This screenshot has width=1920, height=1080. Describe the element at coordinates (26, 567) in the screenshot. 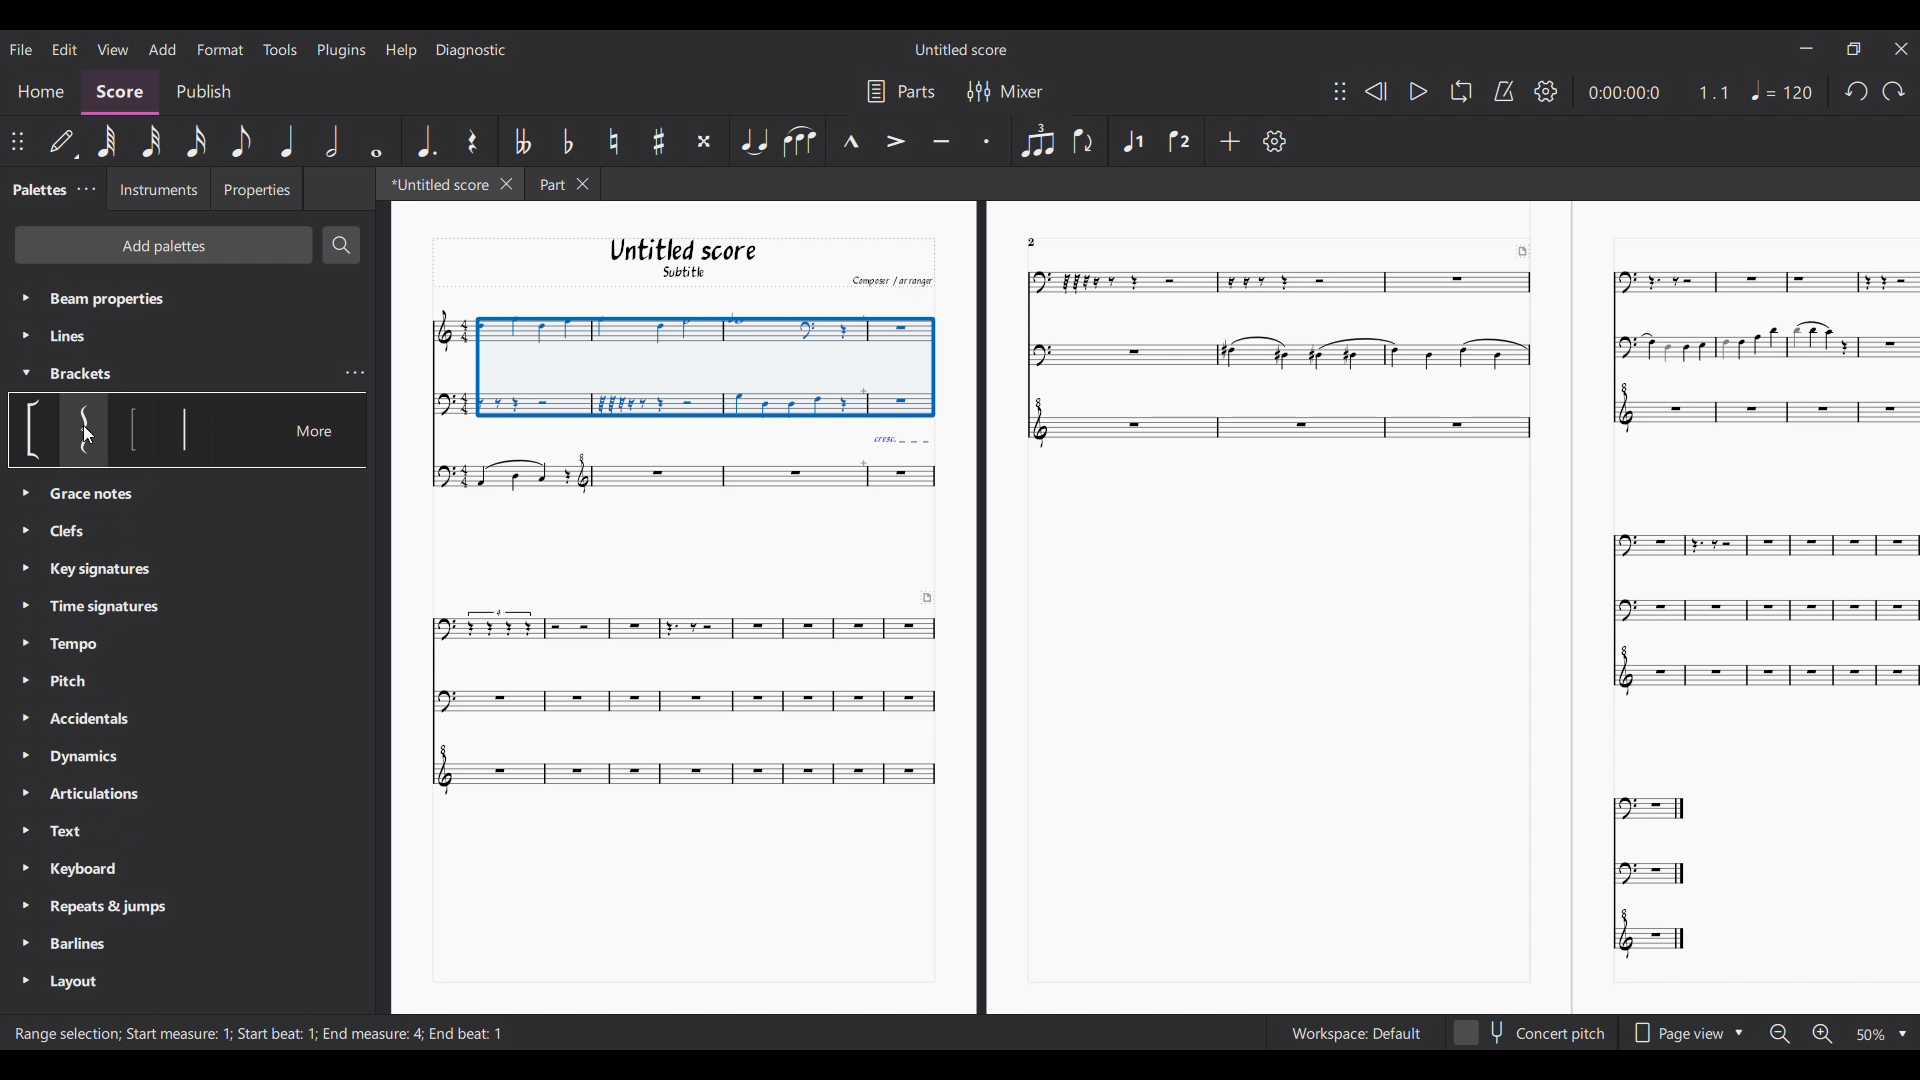

I see `` at that location.